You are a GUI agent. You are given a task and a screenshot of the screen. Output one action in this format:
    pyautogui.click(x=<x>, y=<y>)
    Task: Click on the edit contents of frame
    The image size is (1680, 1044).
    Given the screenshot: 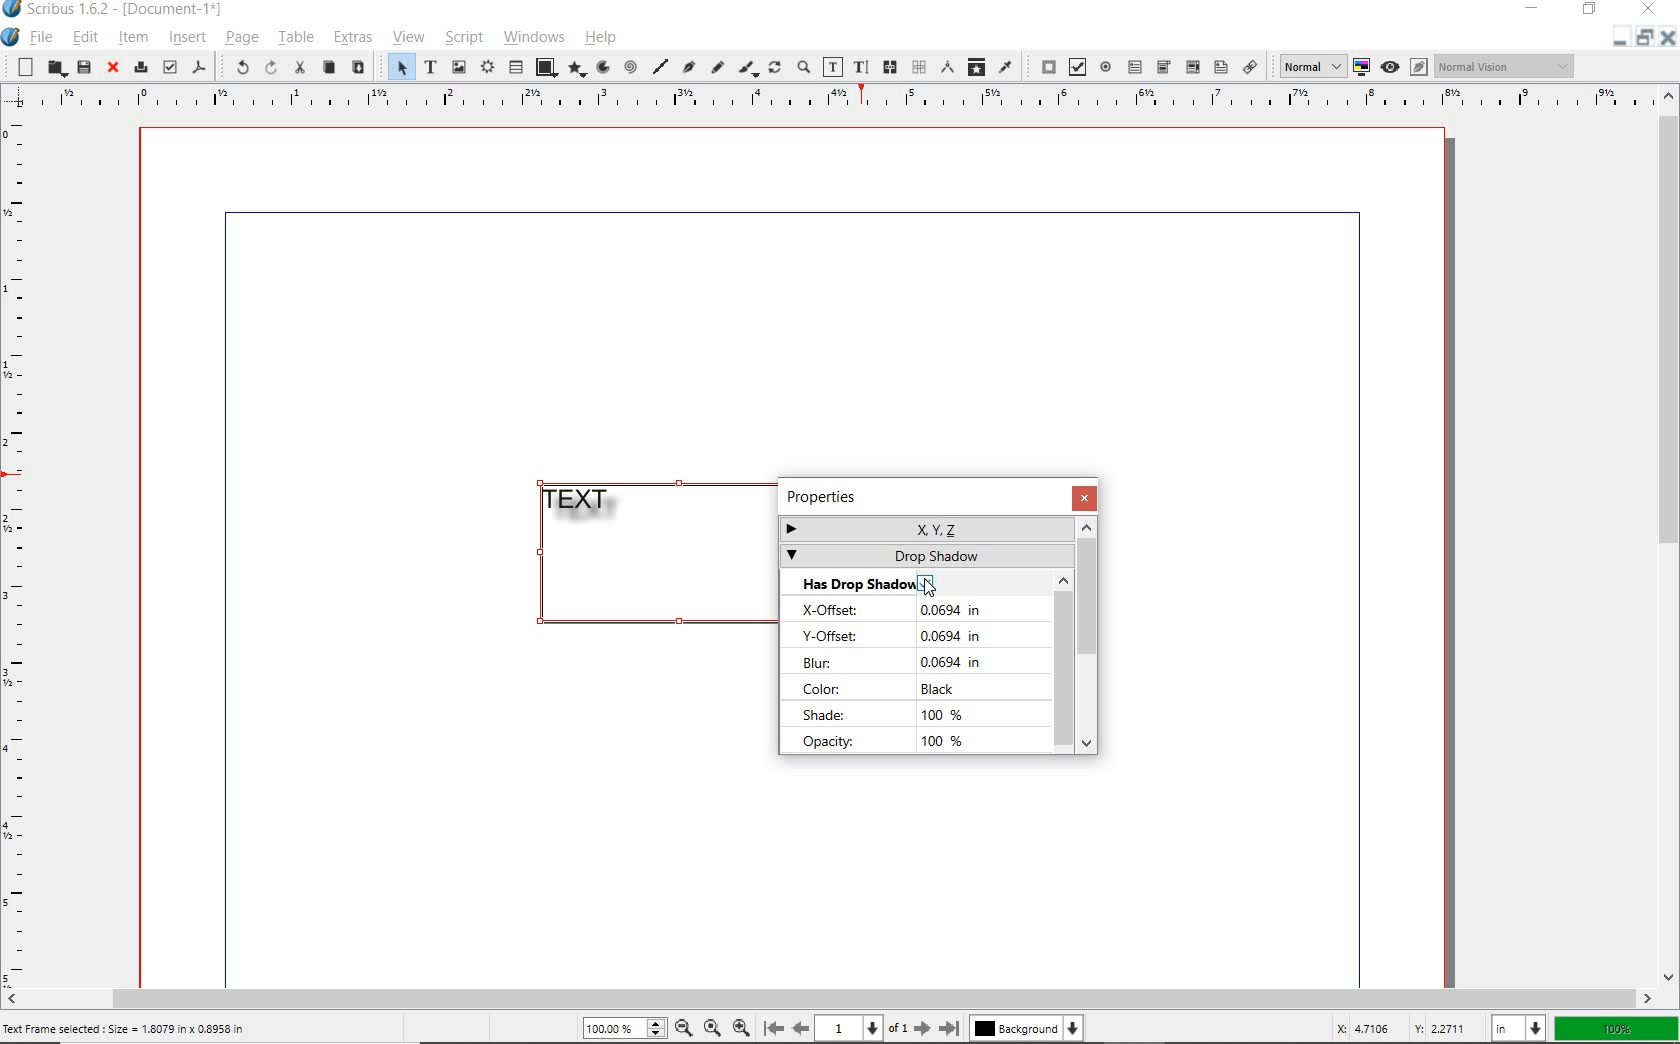 What is the action you would take?
    pyautogui.click(x=832, y=69)
    